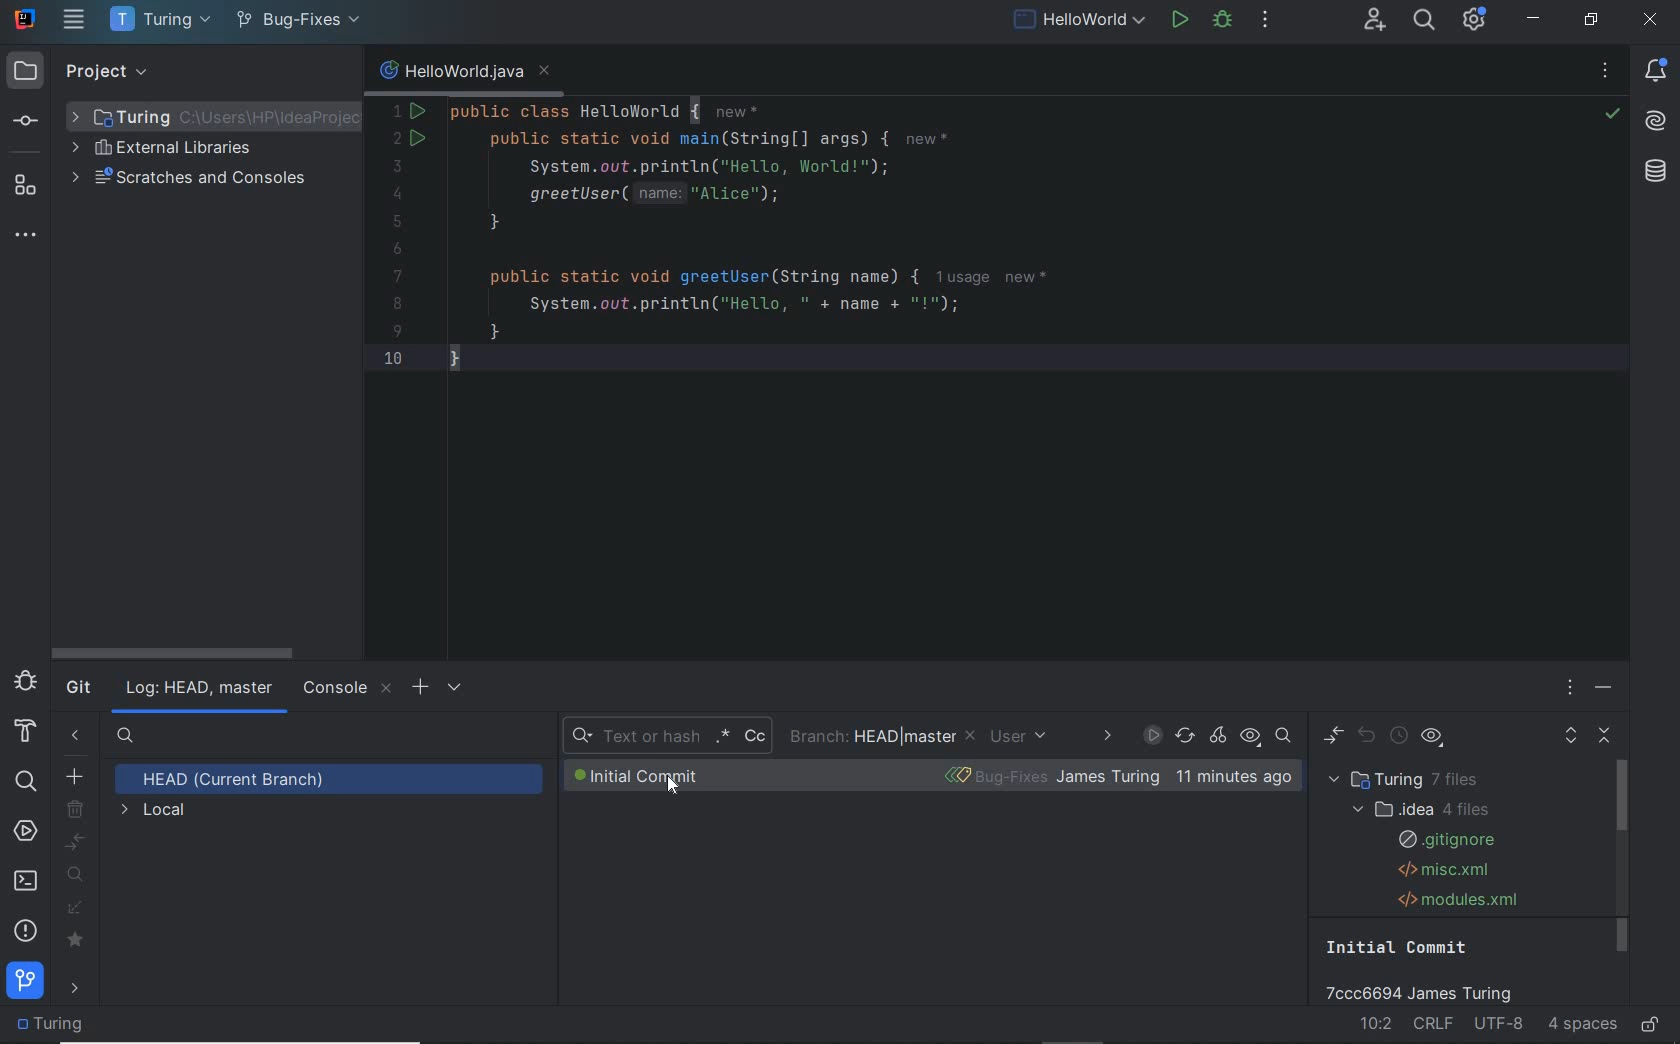 The height and width of the screenshot is (1044, 1680). I want to click on main menu, so click(76, 19).